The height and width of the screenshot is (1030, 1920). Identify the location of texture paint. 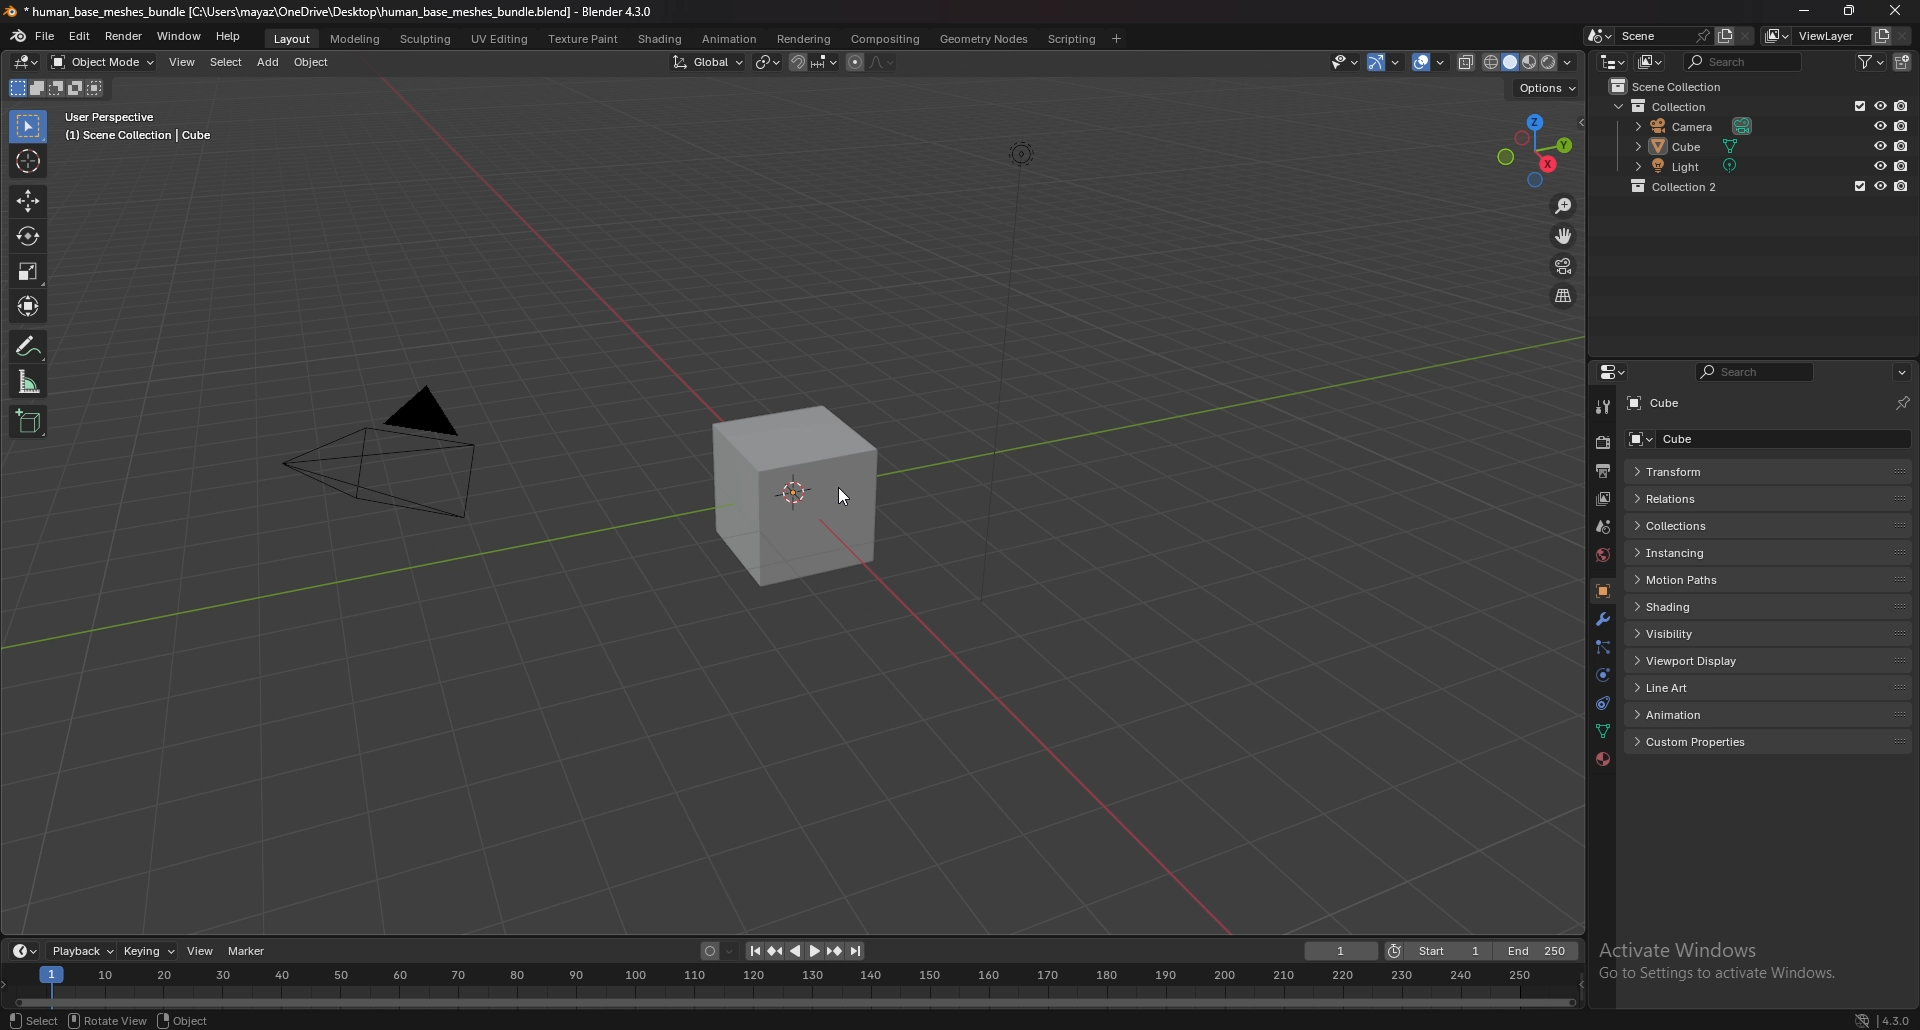
(585, 39).